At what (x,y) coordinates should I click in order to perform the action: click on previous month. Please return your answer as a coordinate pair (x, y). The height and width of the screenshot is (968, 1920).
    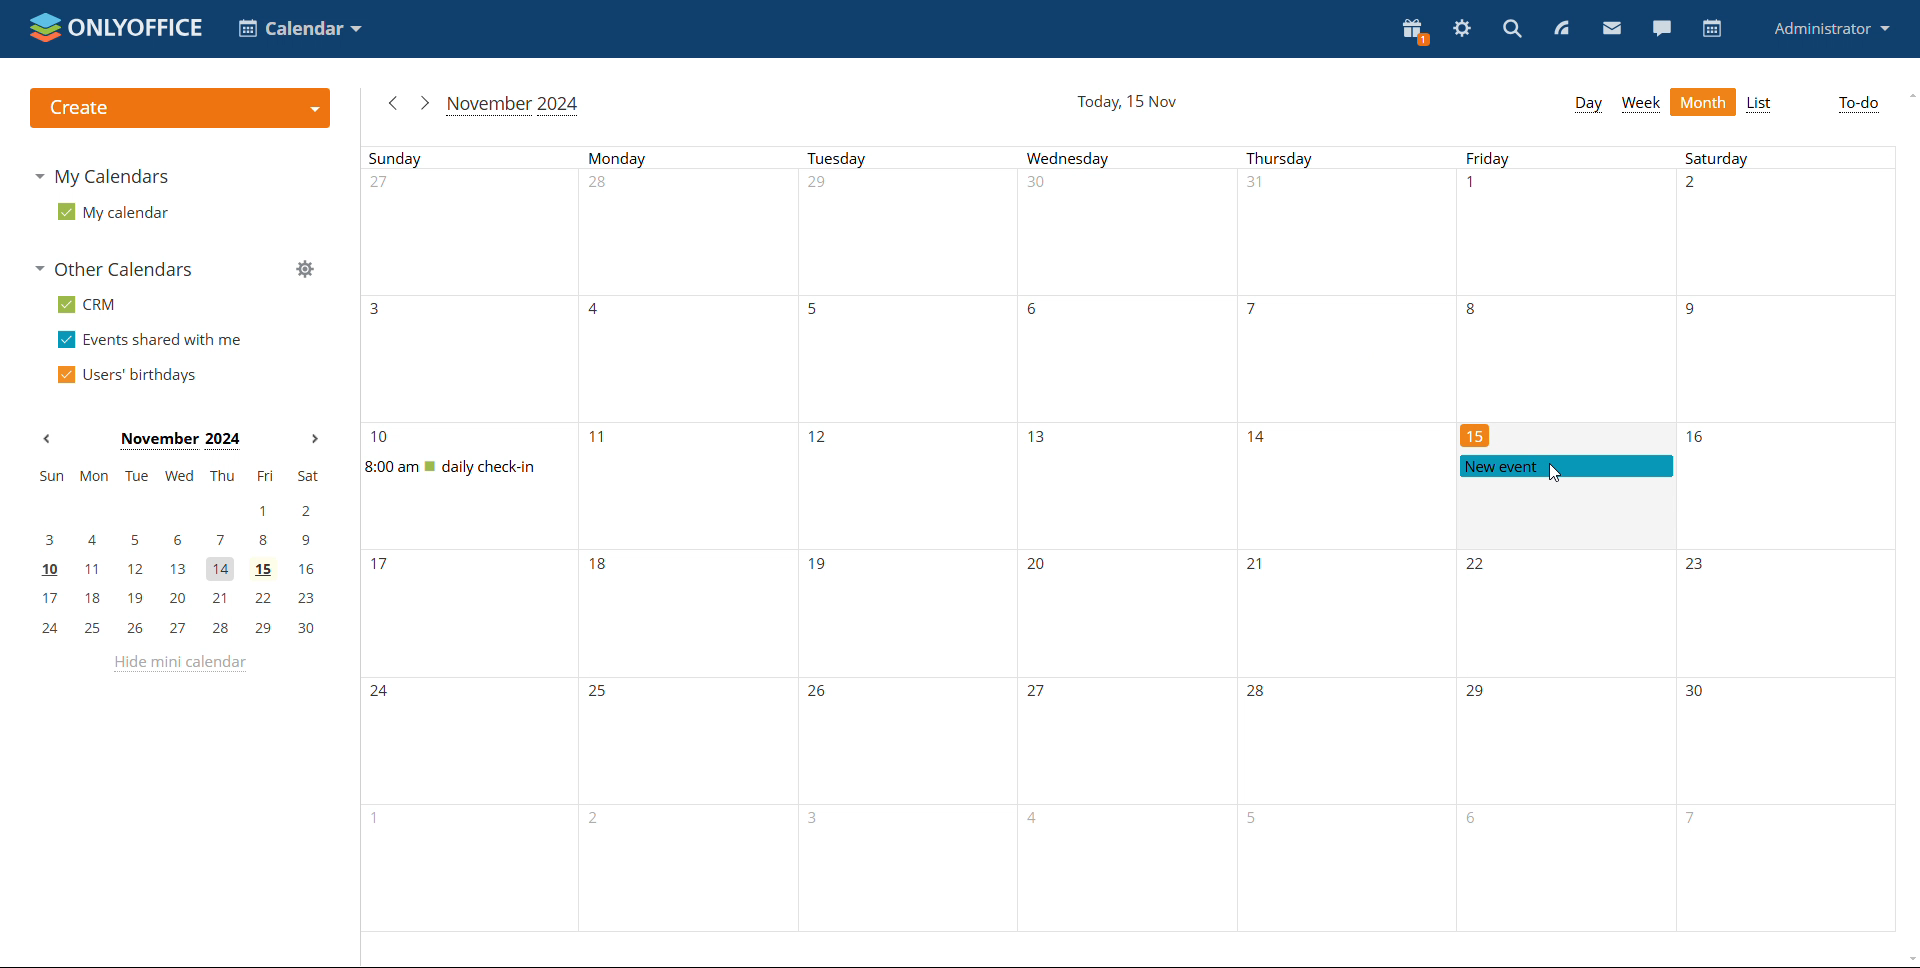
    Looking at the image, I should click on (394, 101).